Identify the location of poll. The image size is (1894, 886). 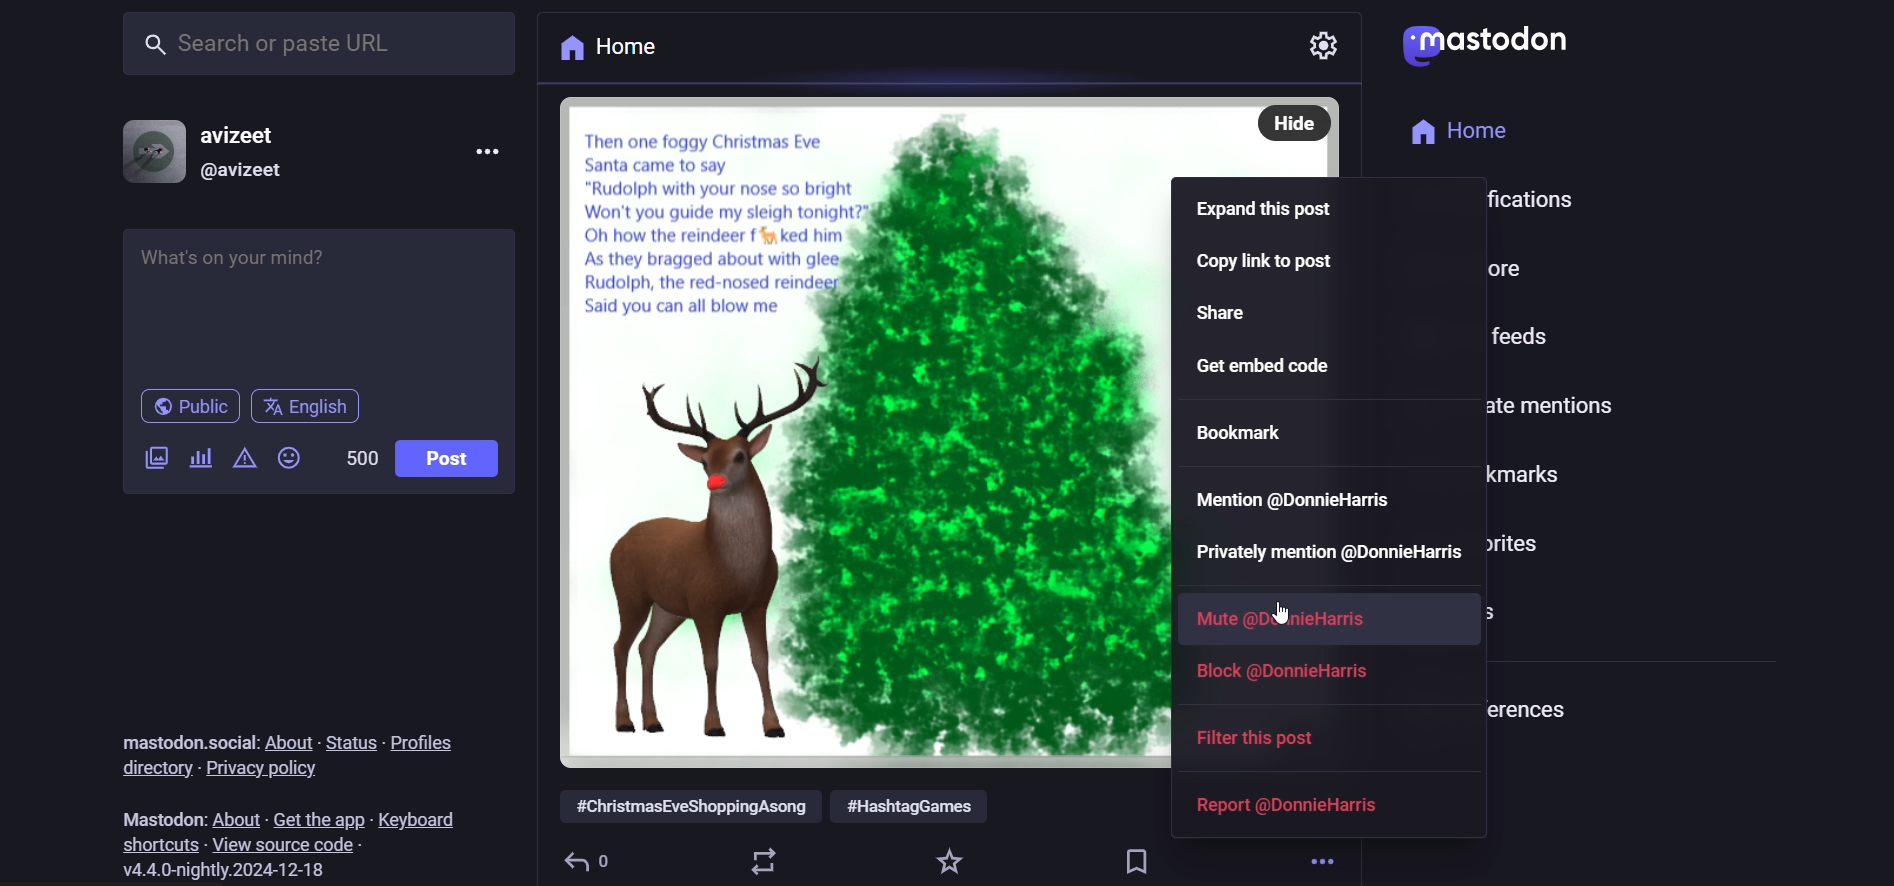
(199, 457).